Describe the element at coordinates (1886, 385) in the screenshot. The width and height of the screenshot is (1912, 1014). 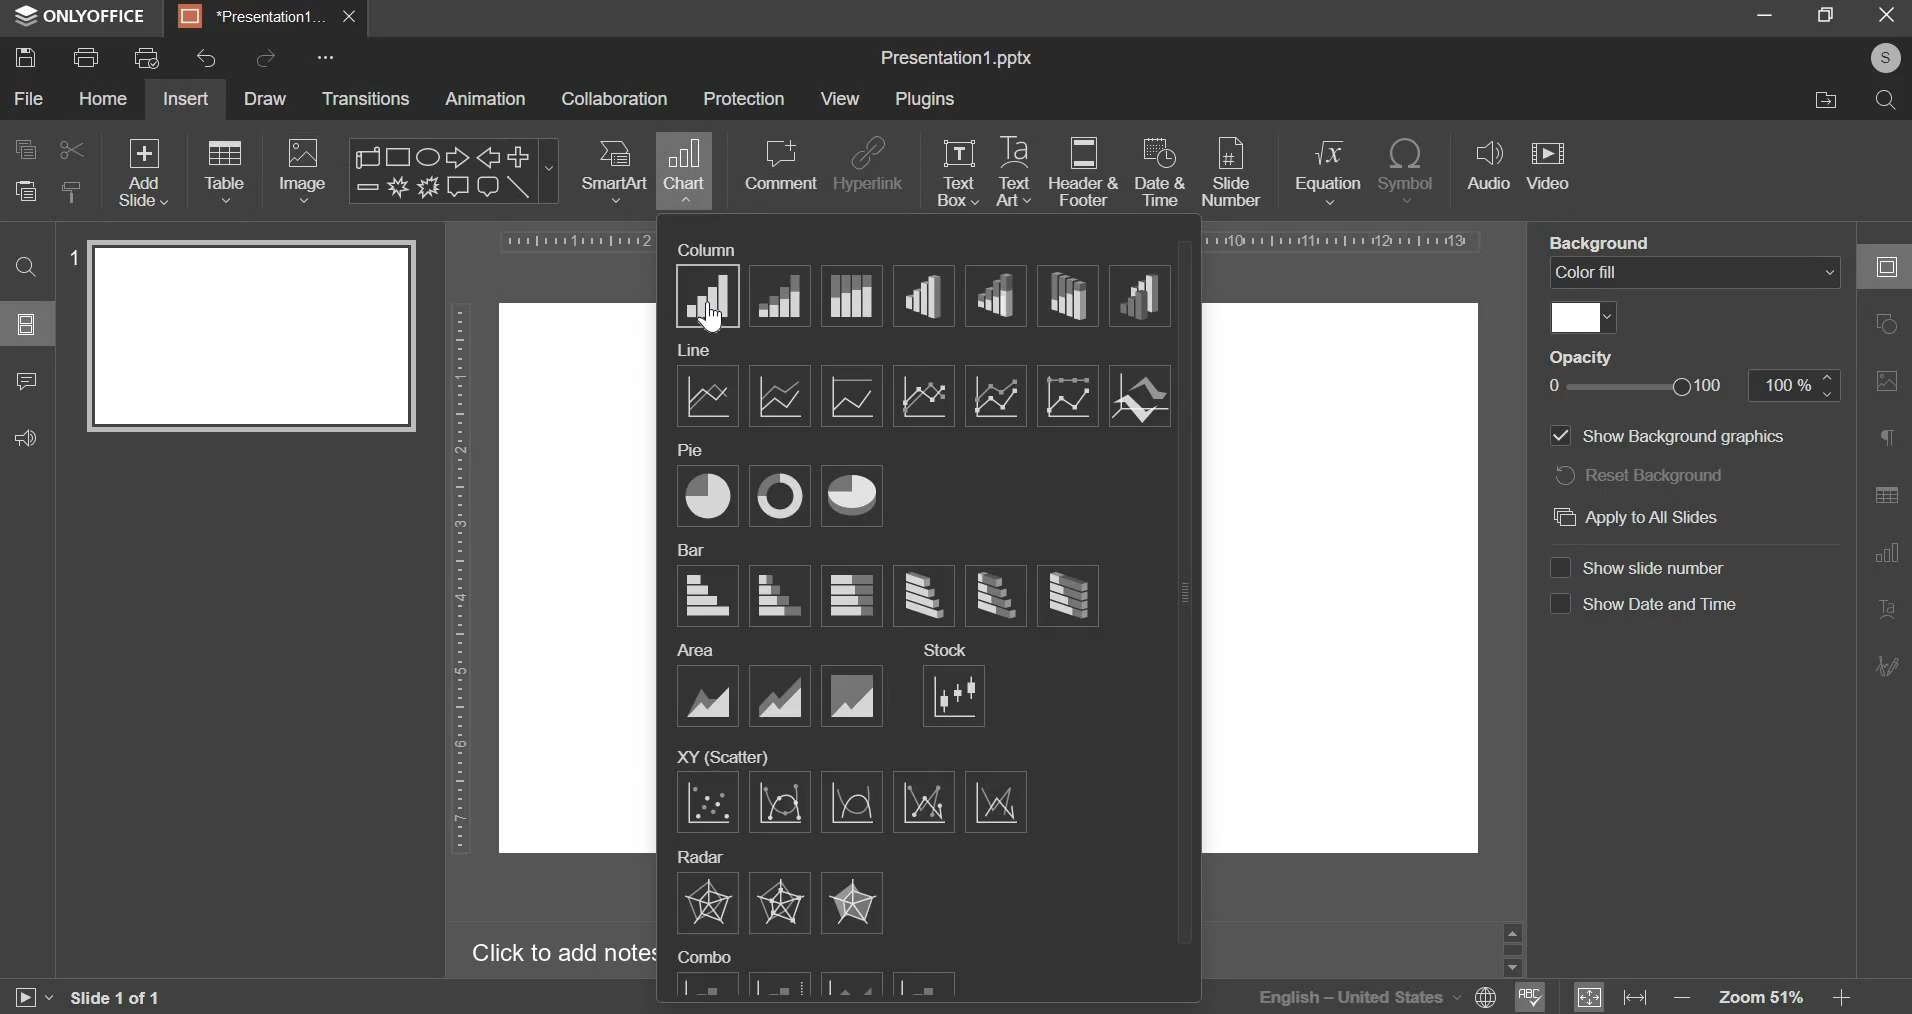
I see `image settings` at that location.